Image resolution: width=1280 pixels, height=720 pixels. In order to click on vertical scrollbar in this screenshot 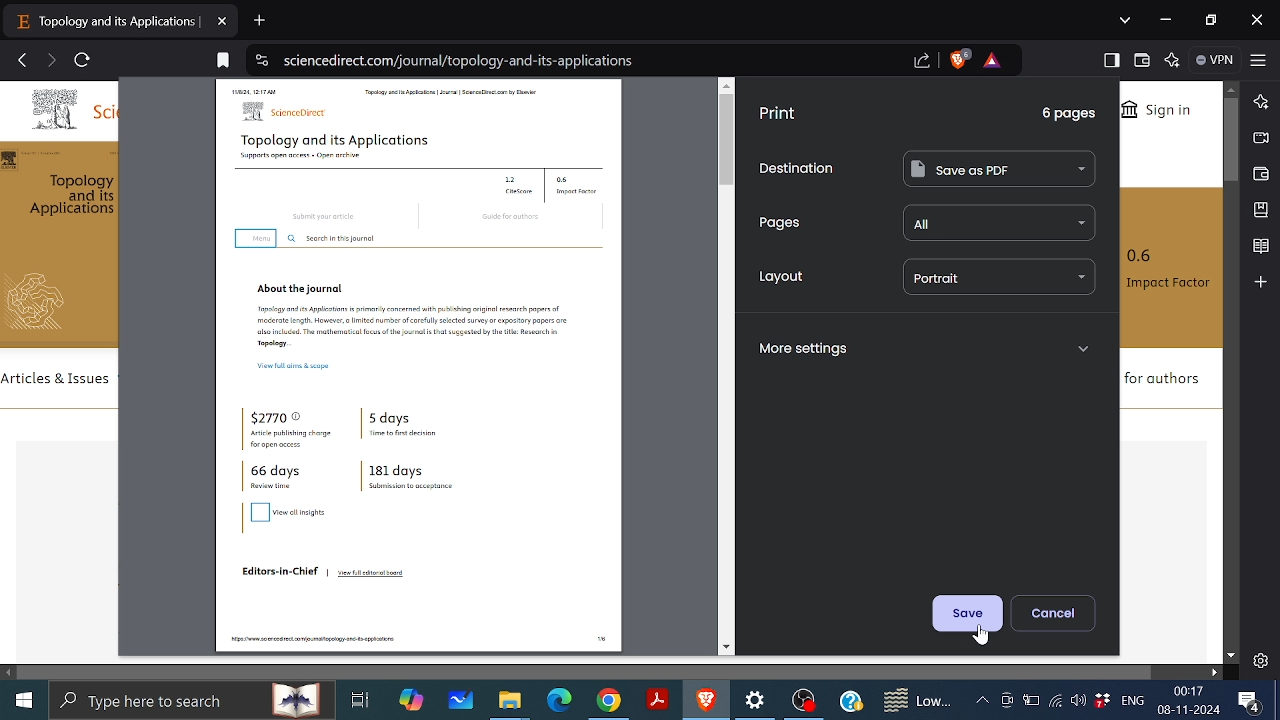, I will do `click(726, 138)`.